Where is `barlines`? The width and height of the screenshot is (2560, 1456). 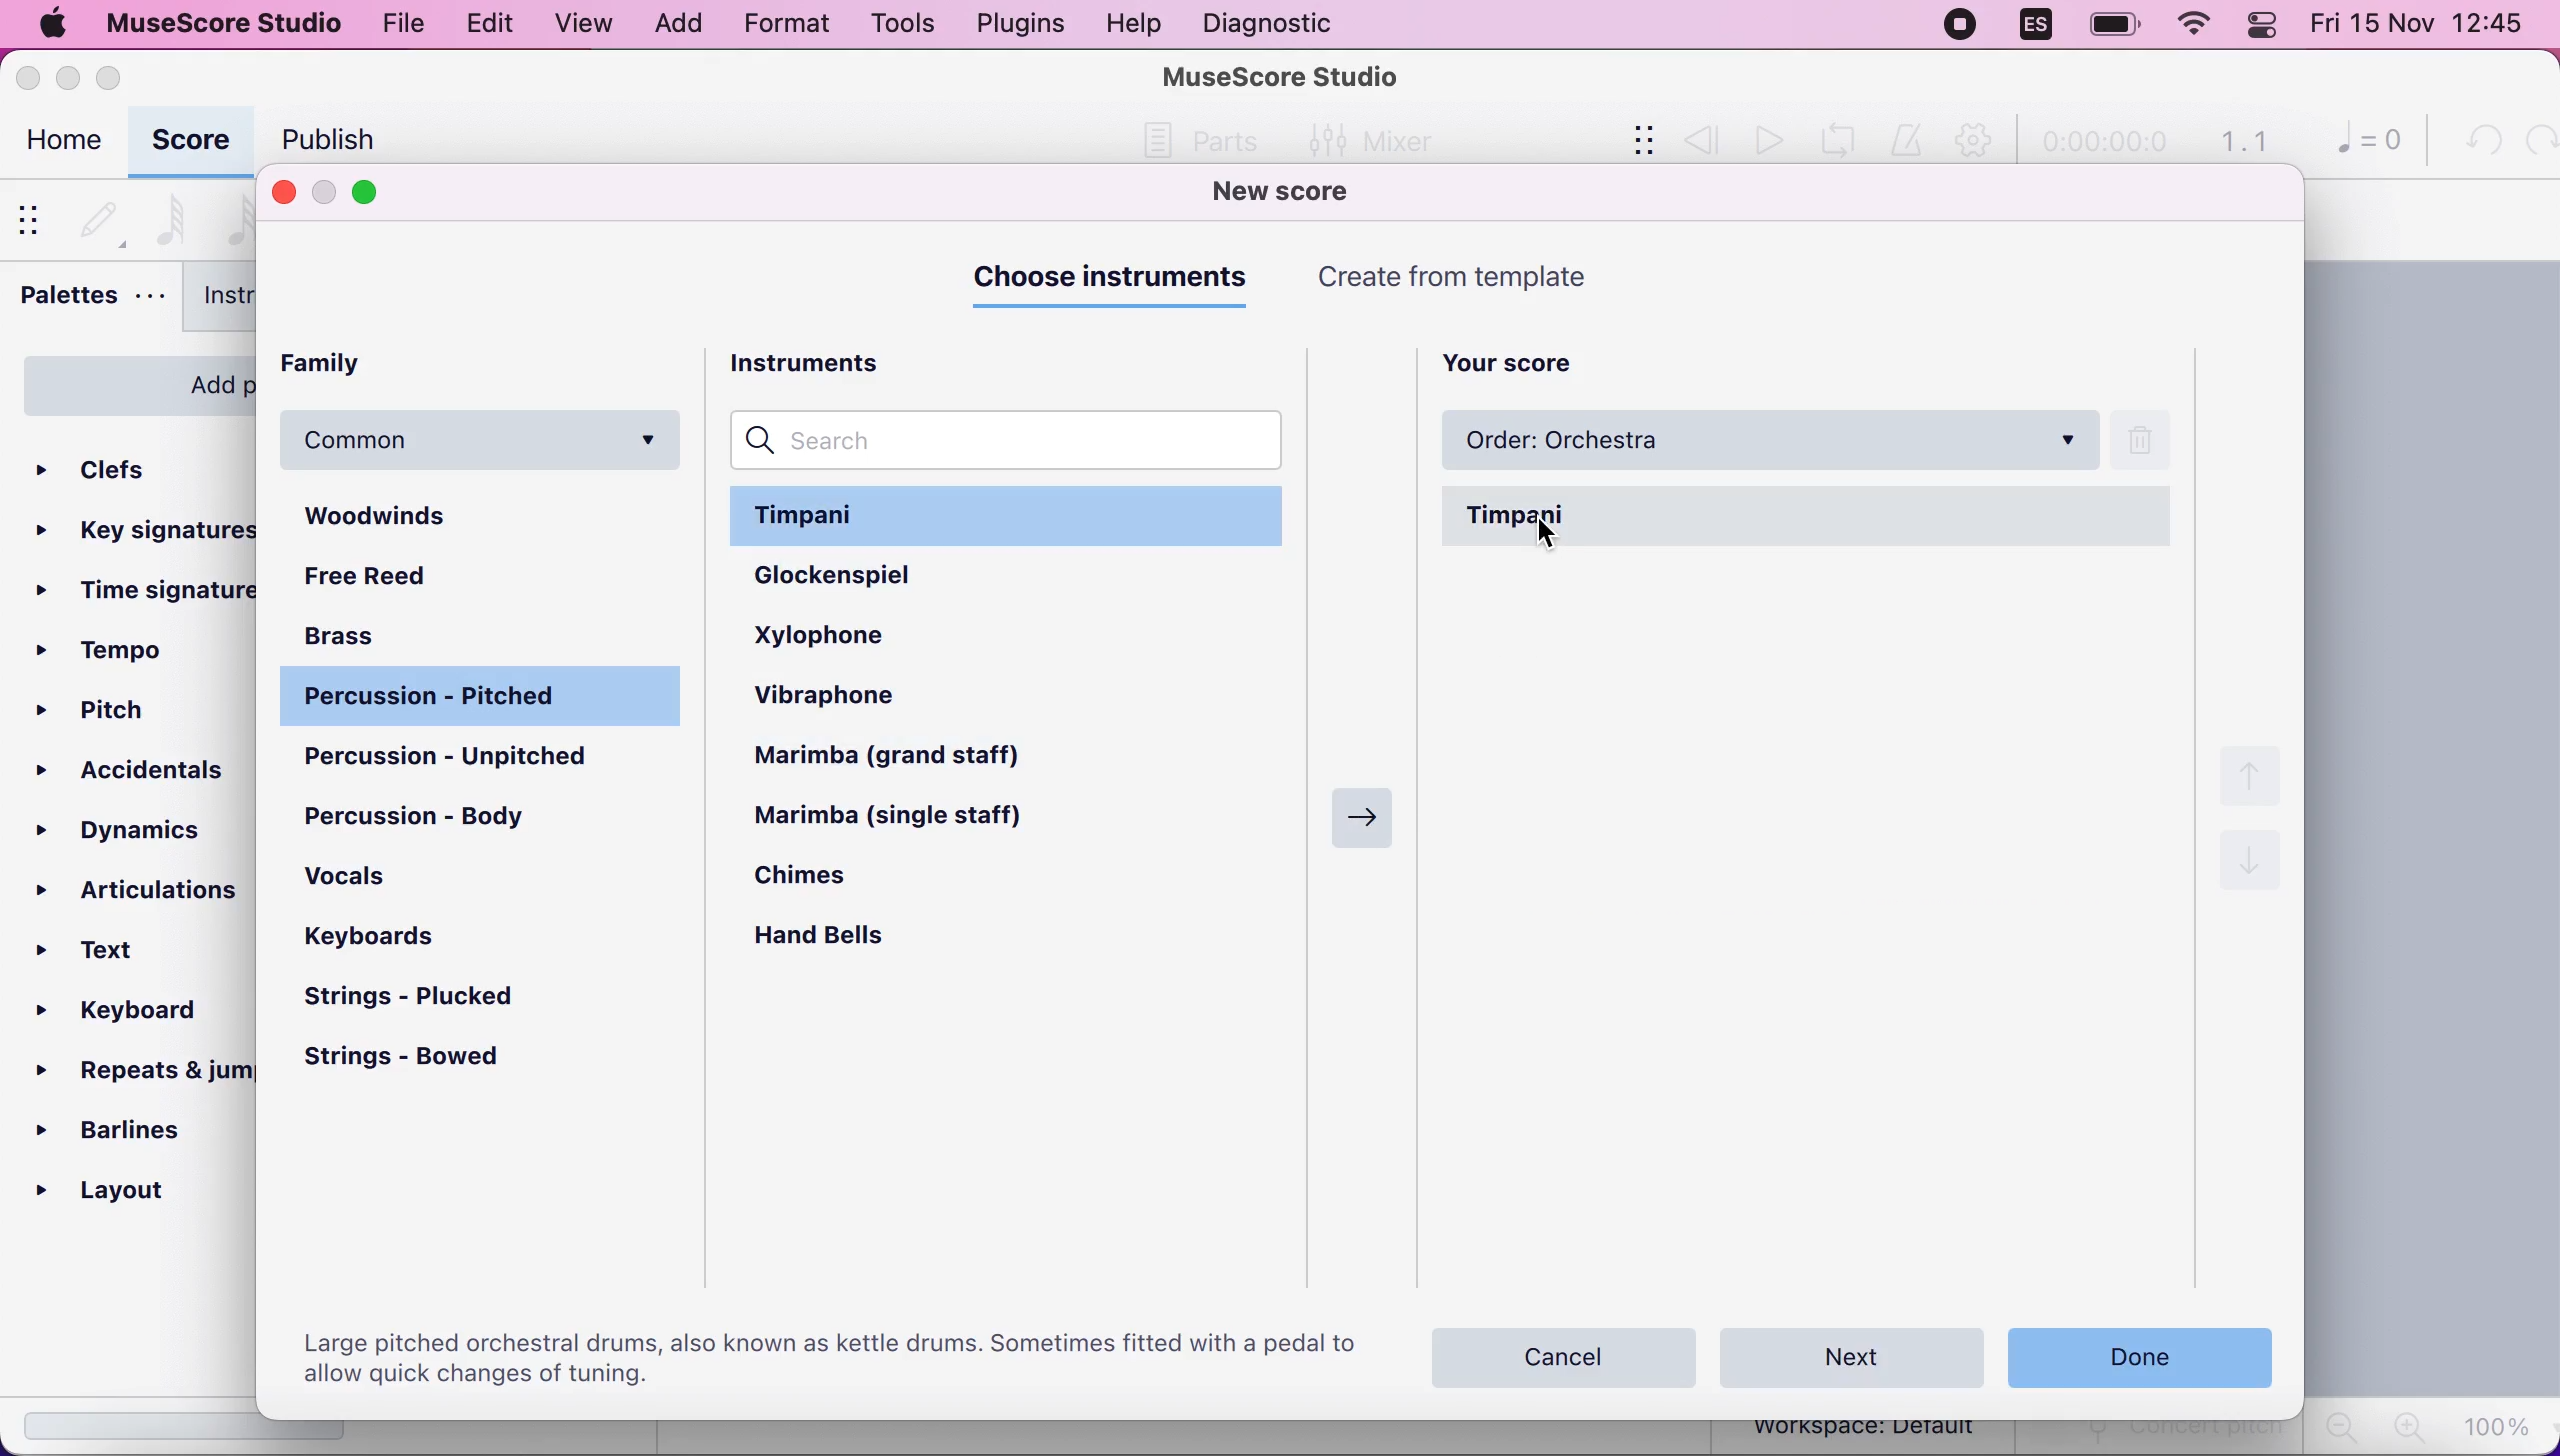 barlines is located at coordinates (131, 1129).